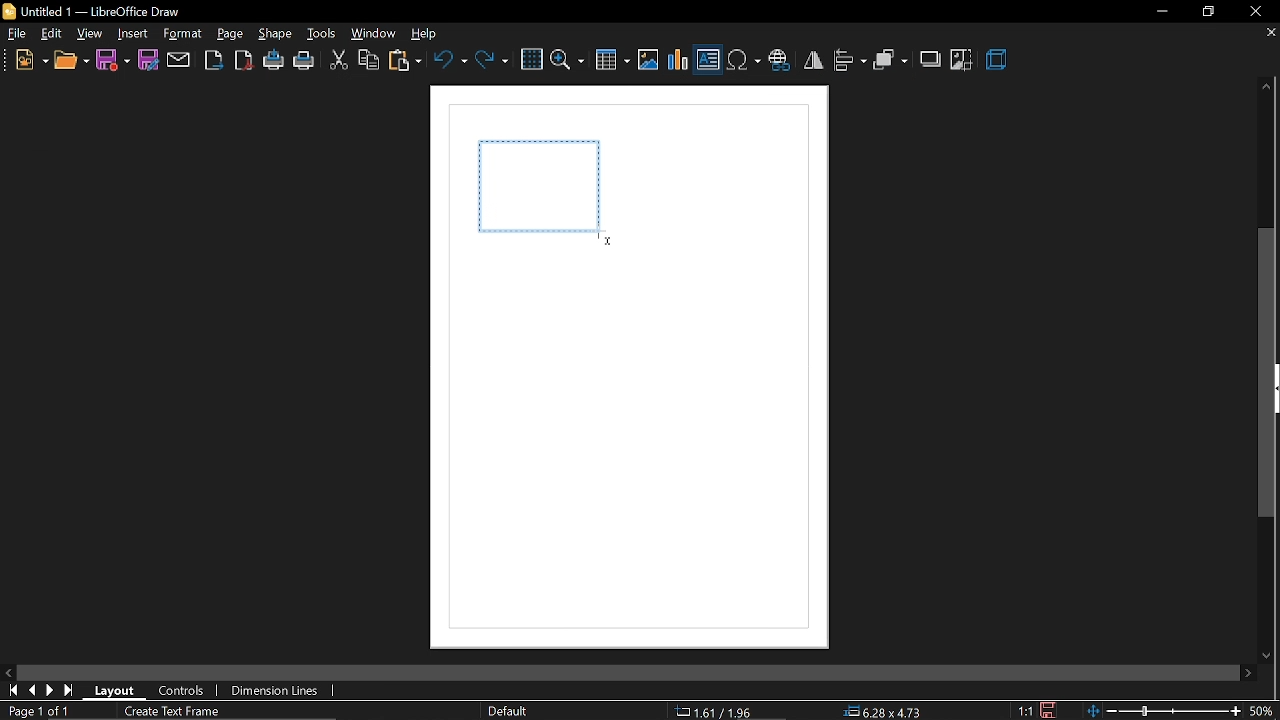 Image resolution: width=1280 pixels, height=720 pixels. Describe the element at coordinates (182, 692) in the screenshot. I see `controls` at that location.